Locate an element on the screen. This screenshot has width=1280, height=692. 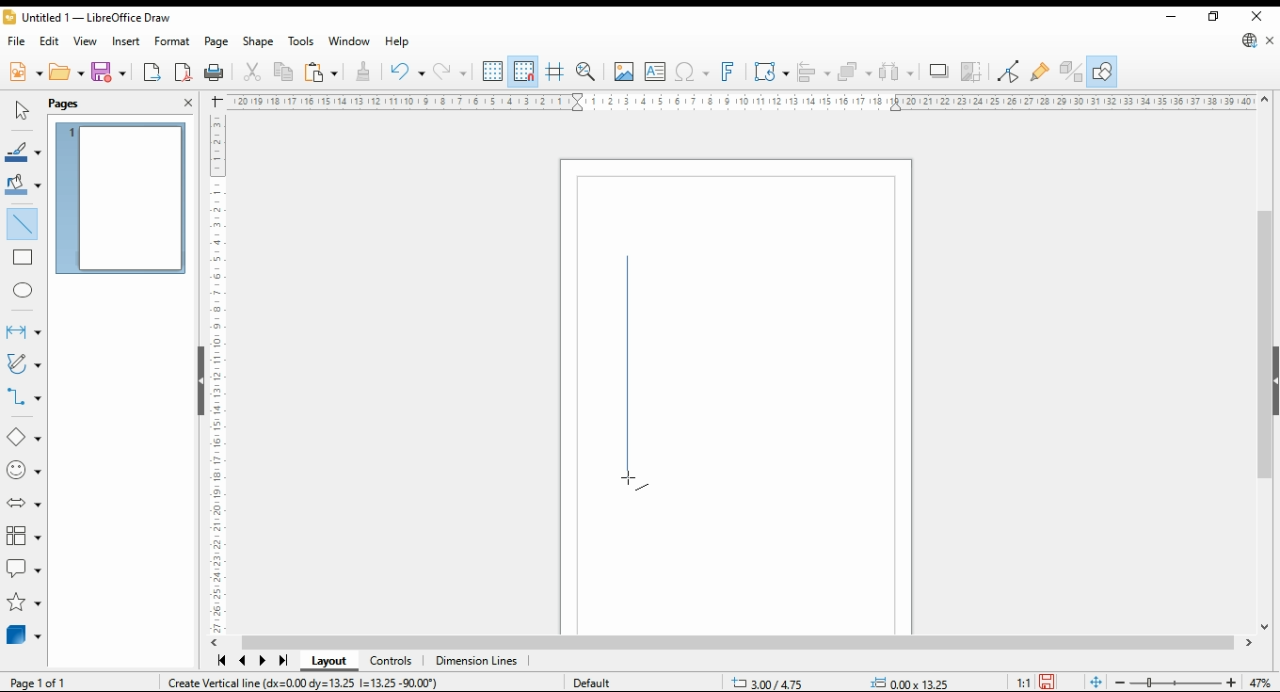
shadows is located at coordinates (938, 72).